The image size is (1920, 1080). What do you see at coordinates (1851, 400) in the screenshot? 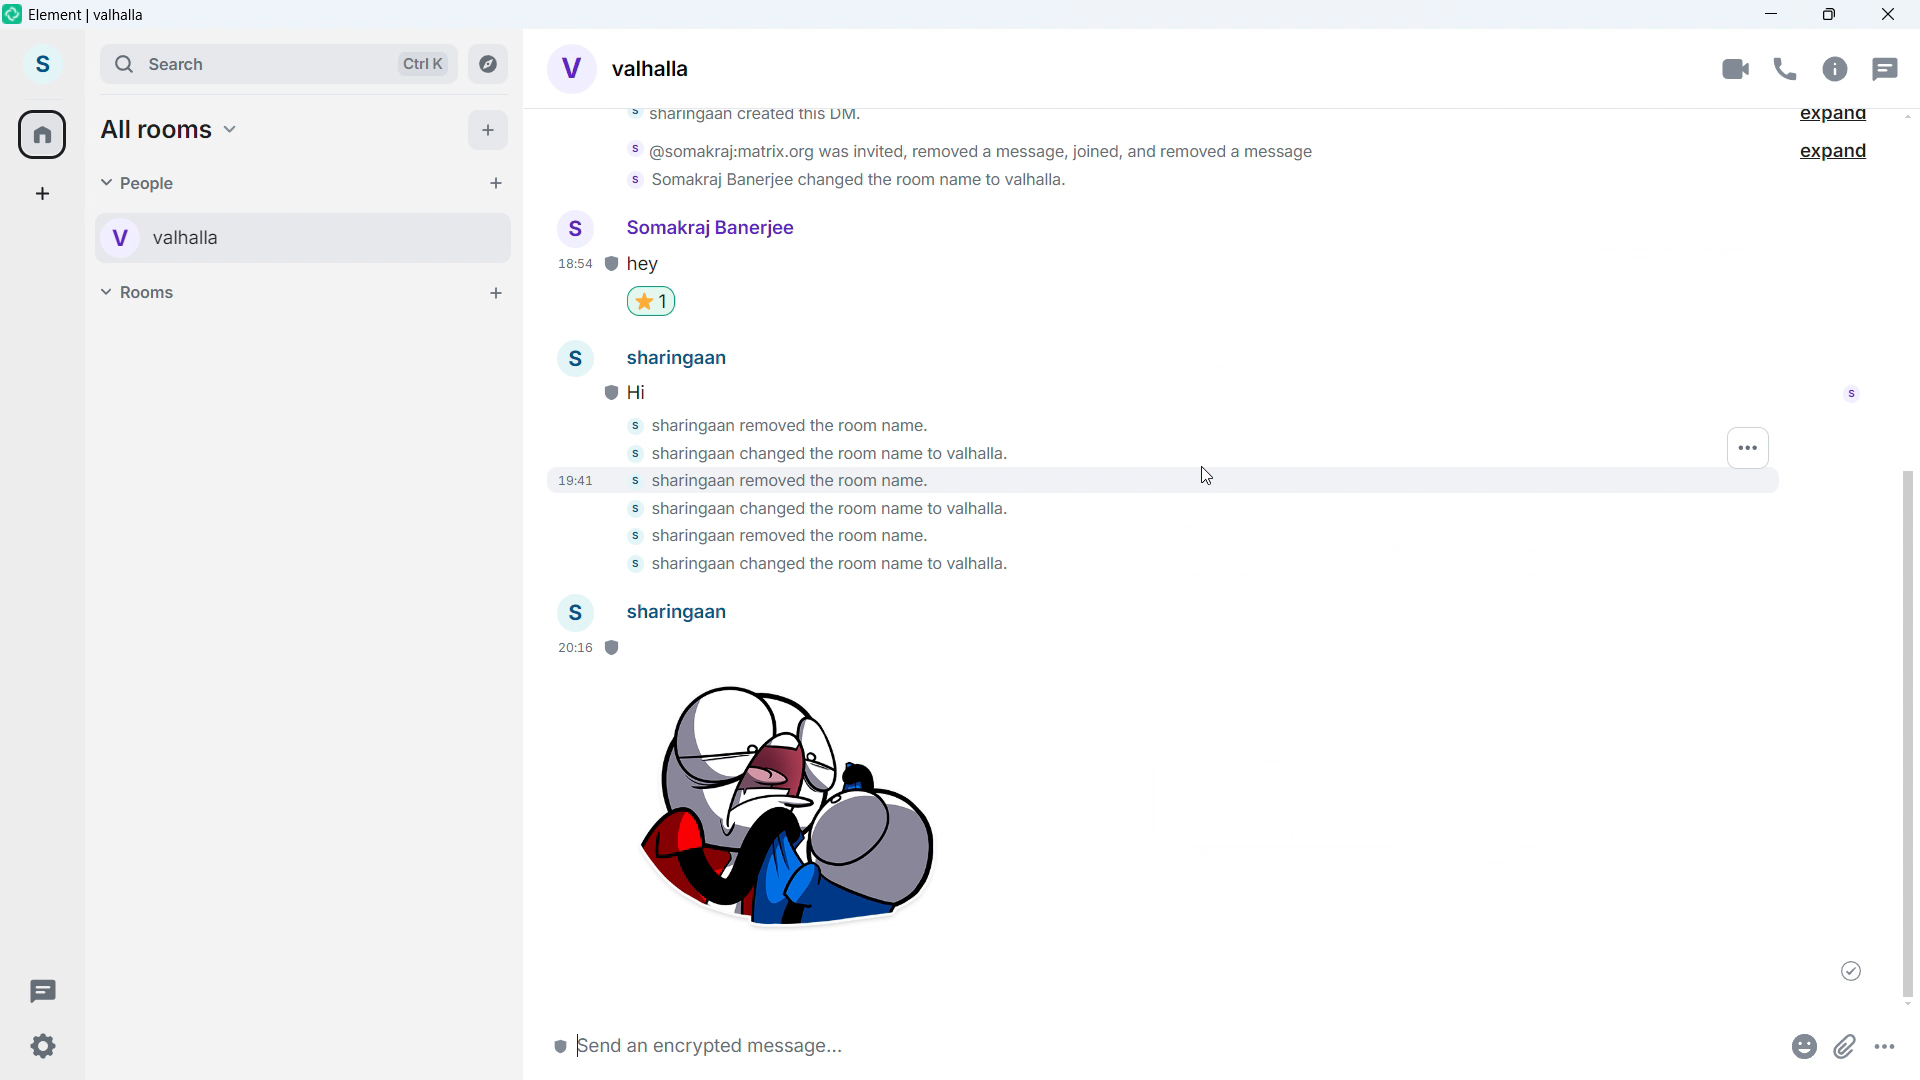
I see `read by somakraj` at bounding box center [1851, 400].